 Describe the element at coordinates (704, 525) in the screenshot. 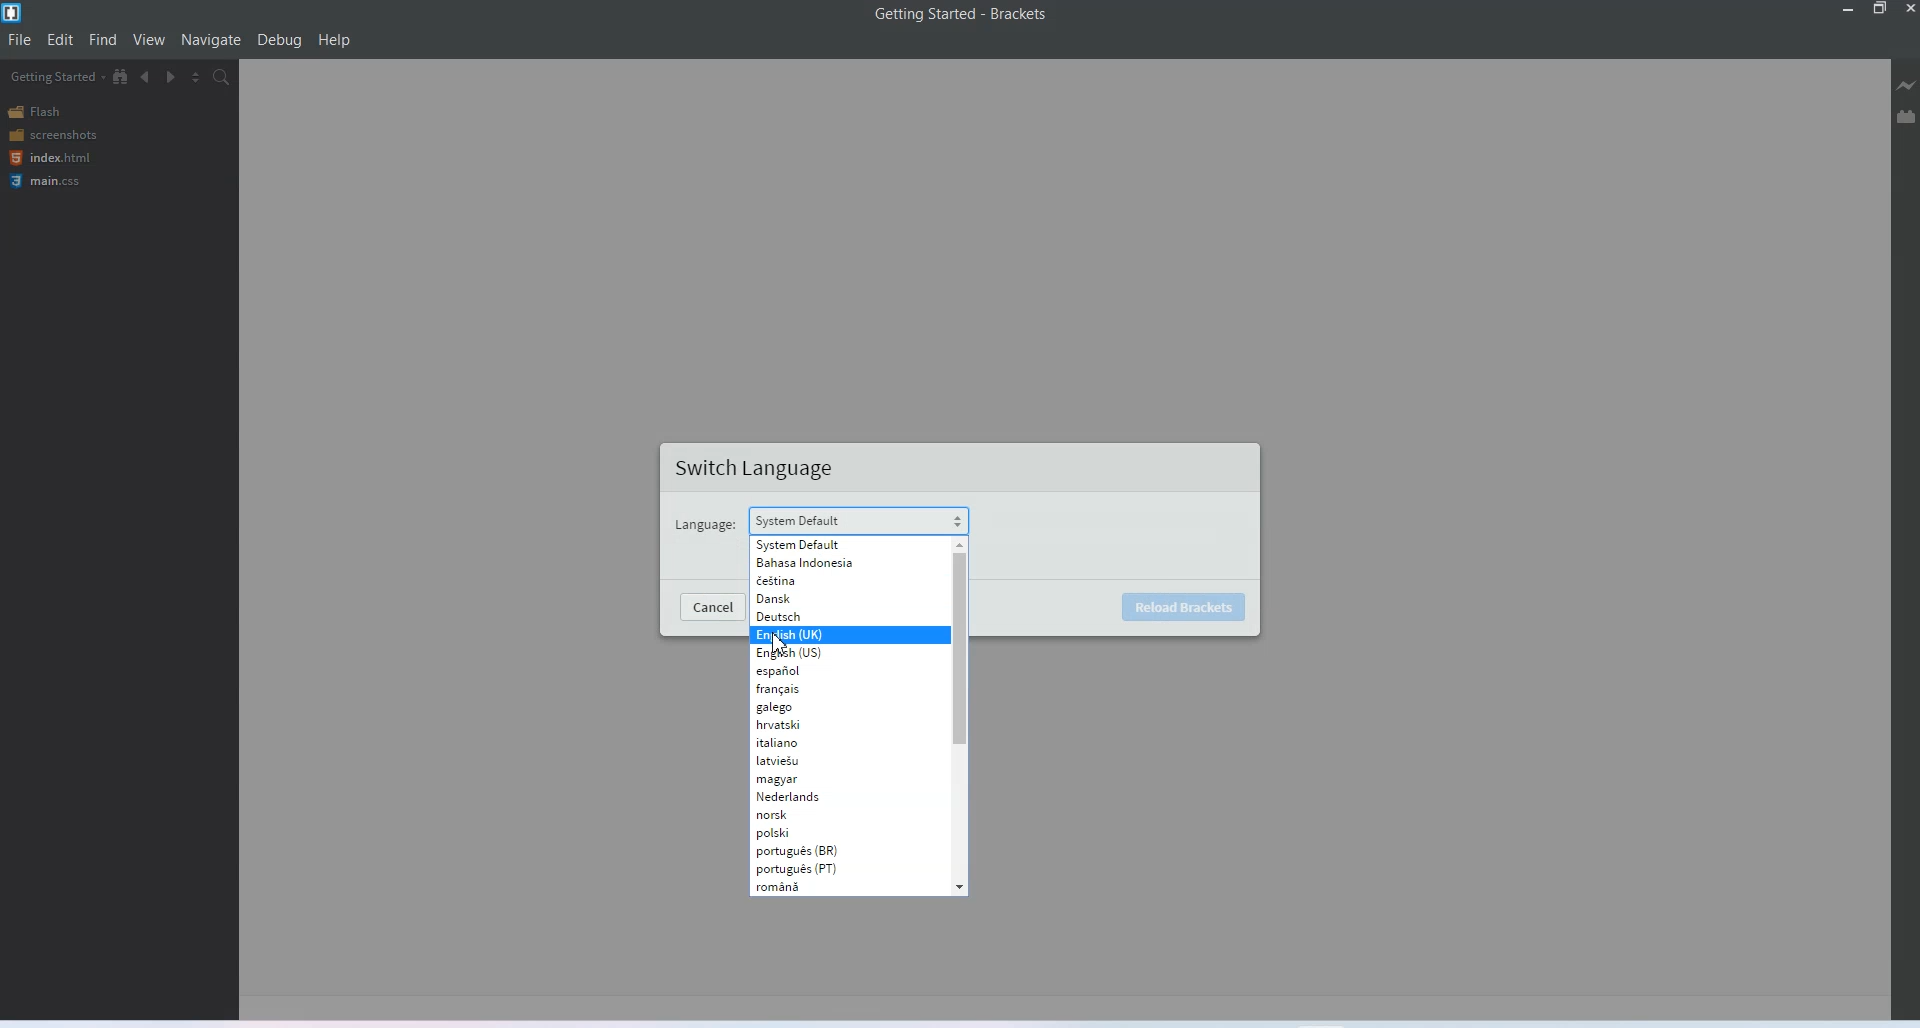

I see `language` at that location.